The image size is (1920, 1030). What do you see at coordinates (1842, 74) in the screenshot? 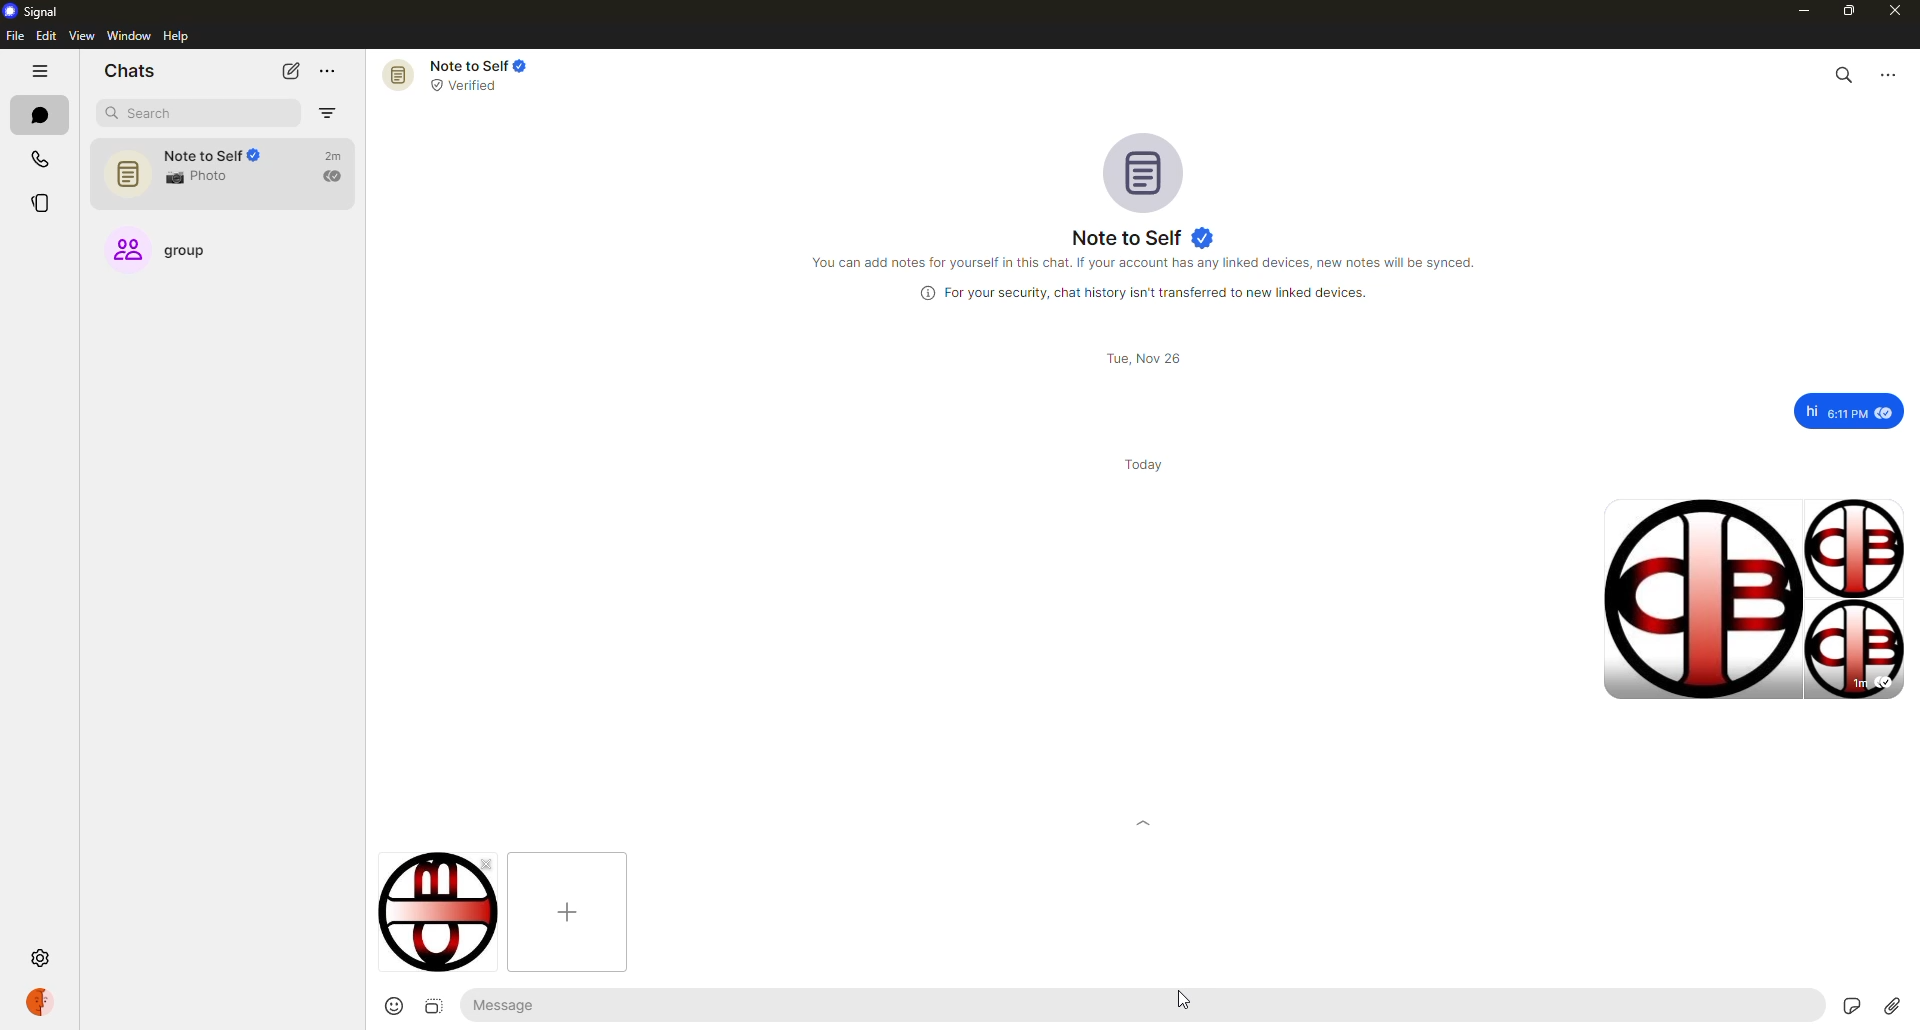
I see `search` at bounding box center [1842, 74].